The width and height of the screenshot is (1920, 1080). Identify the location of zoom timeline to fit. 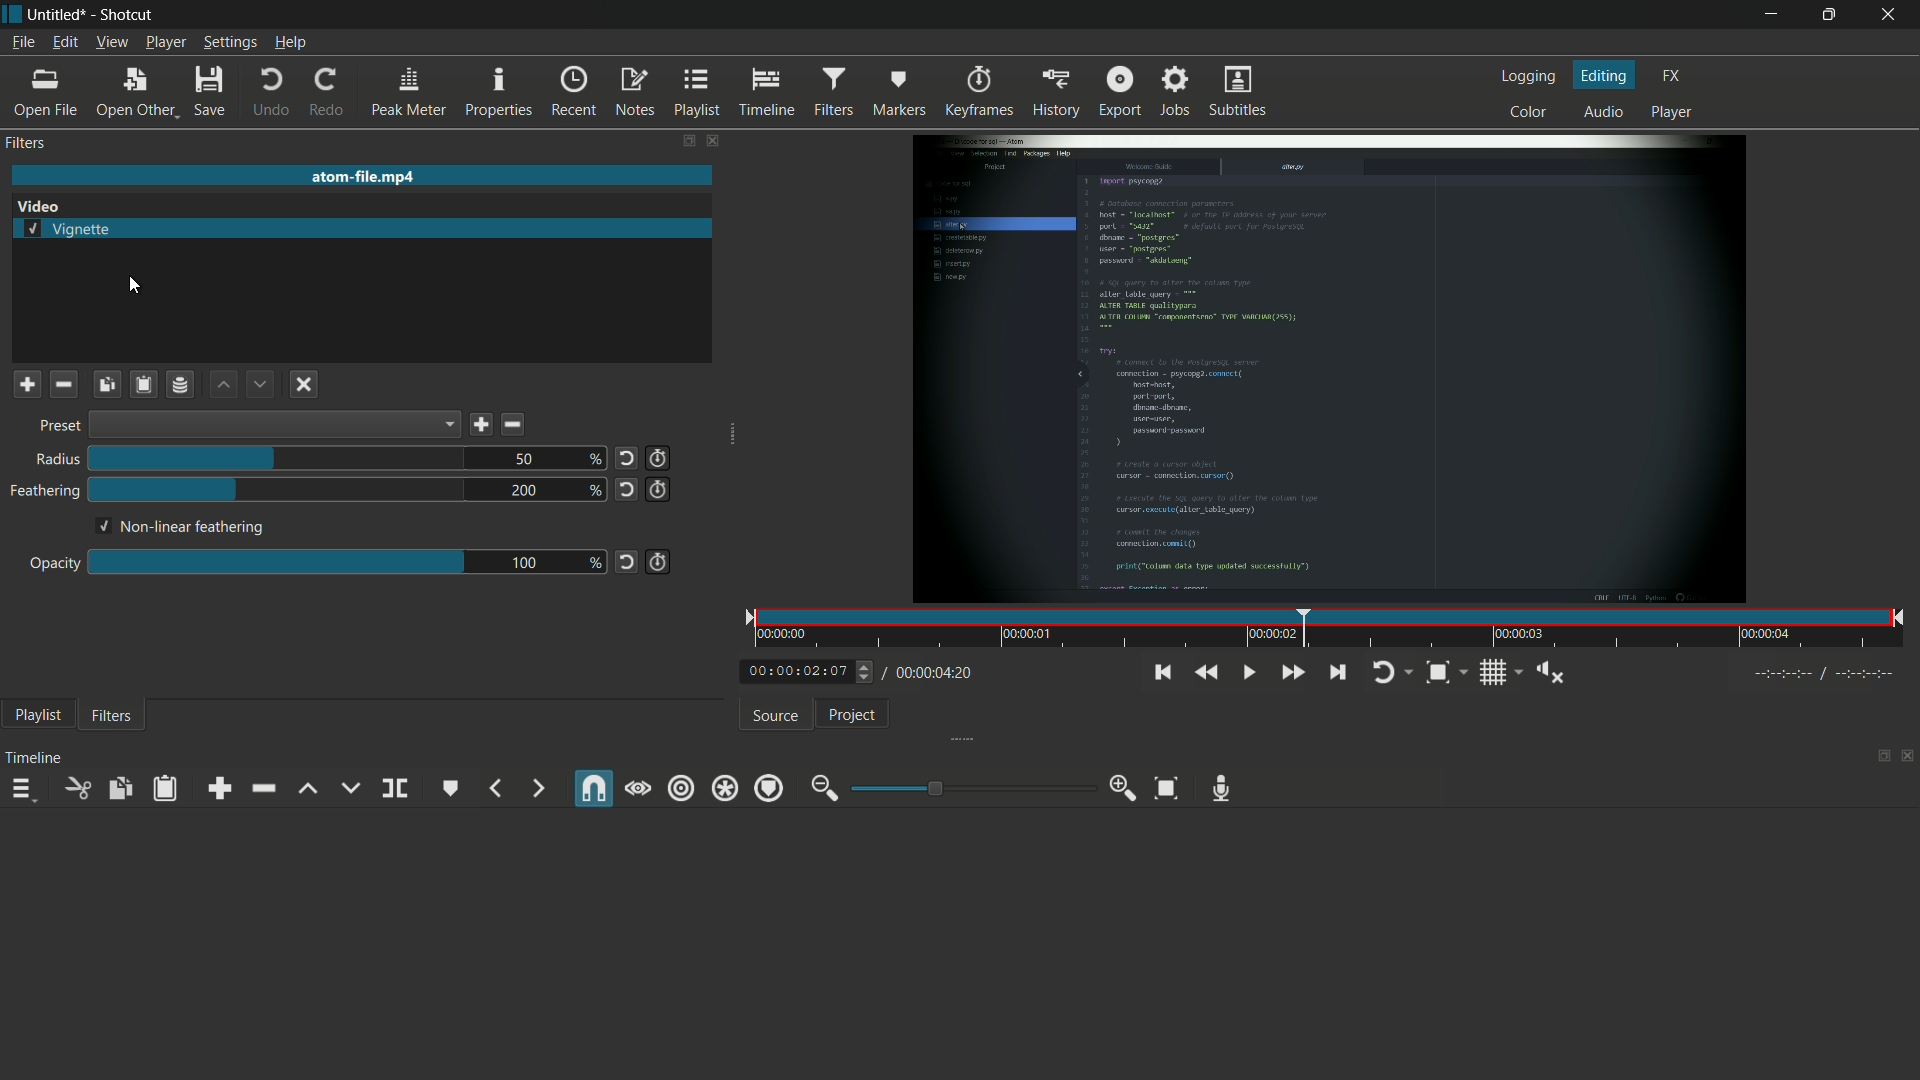
(1167, 788).